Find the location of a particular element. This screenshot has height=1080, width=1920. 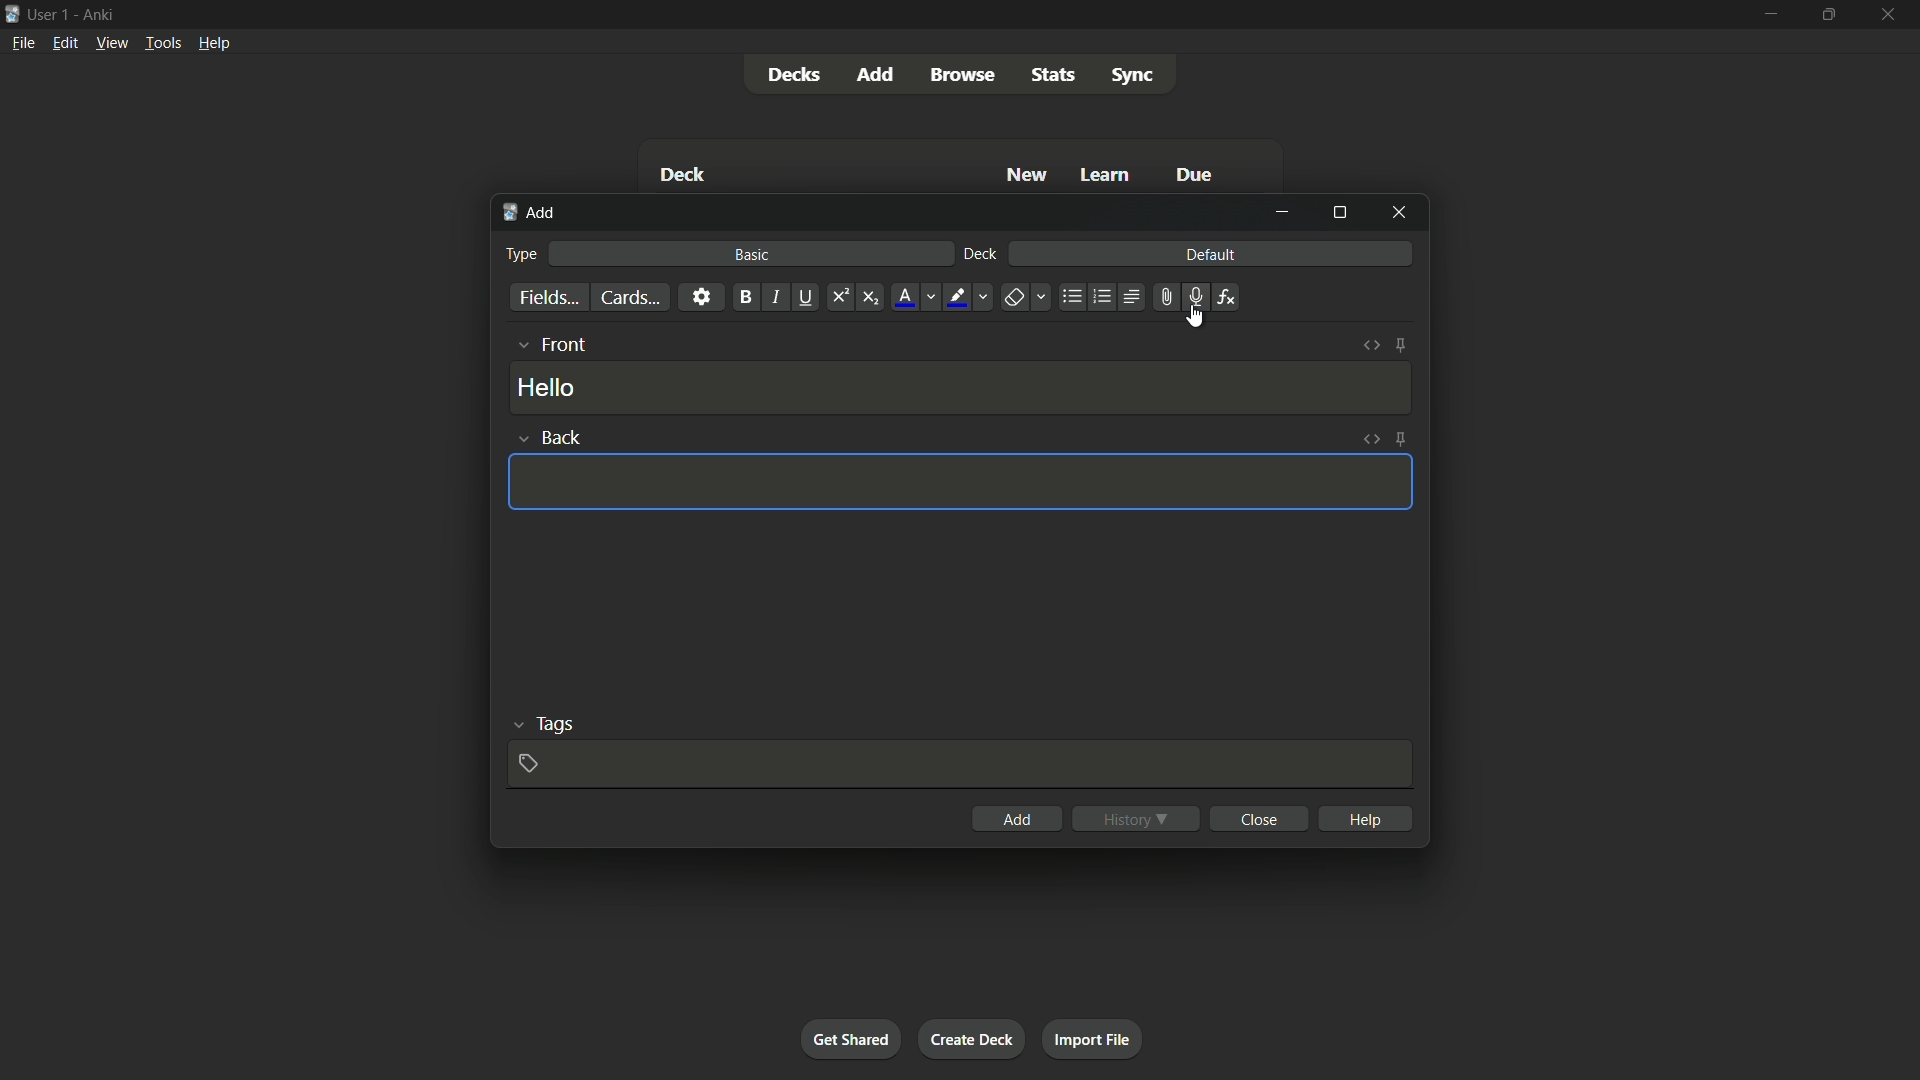

equation is located at coordinates (1227, 296).